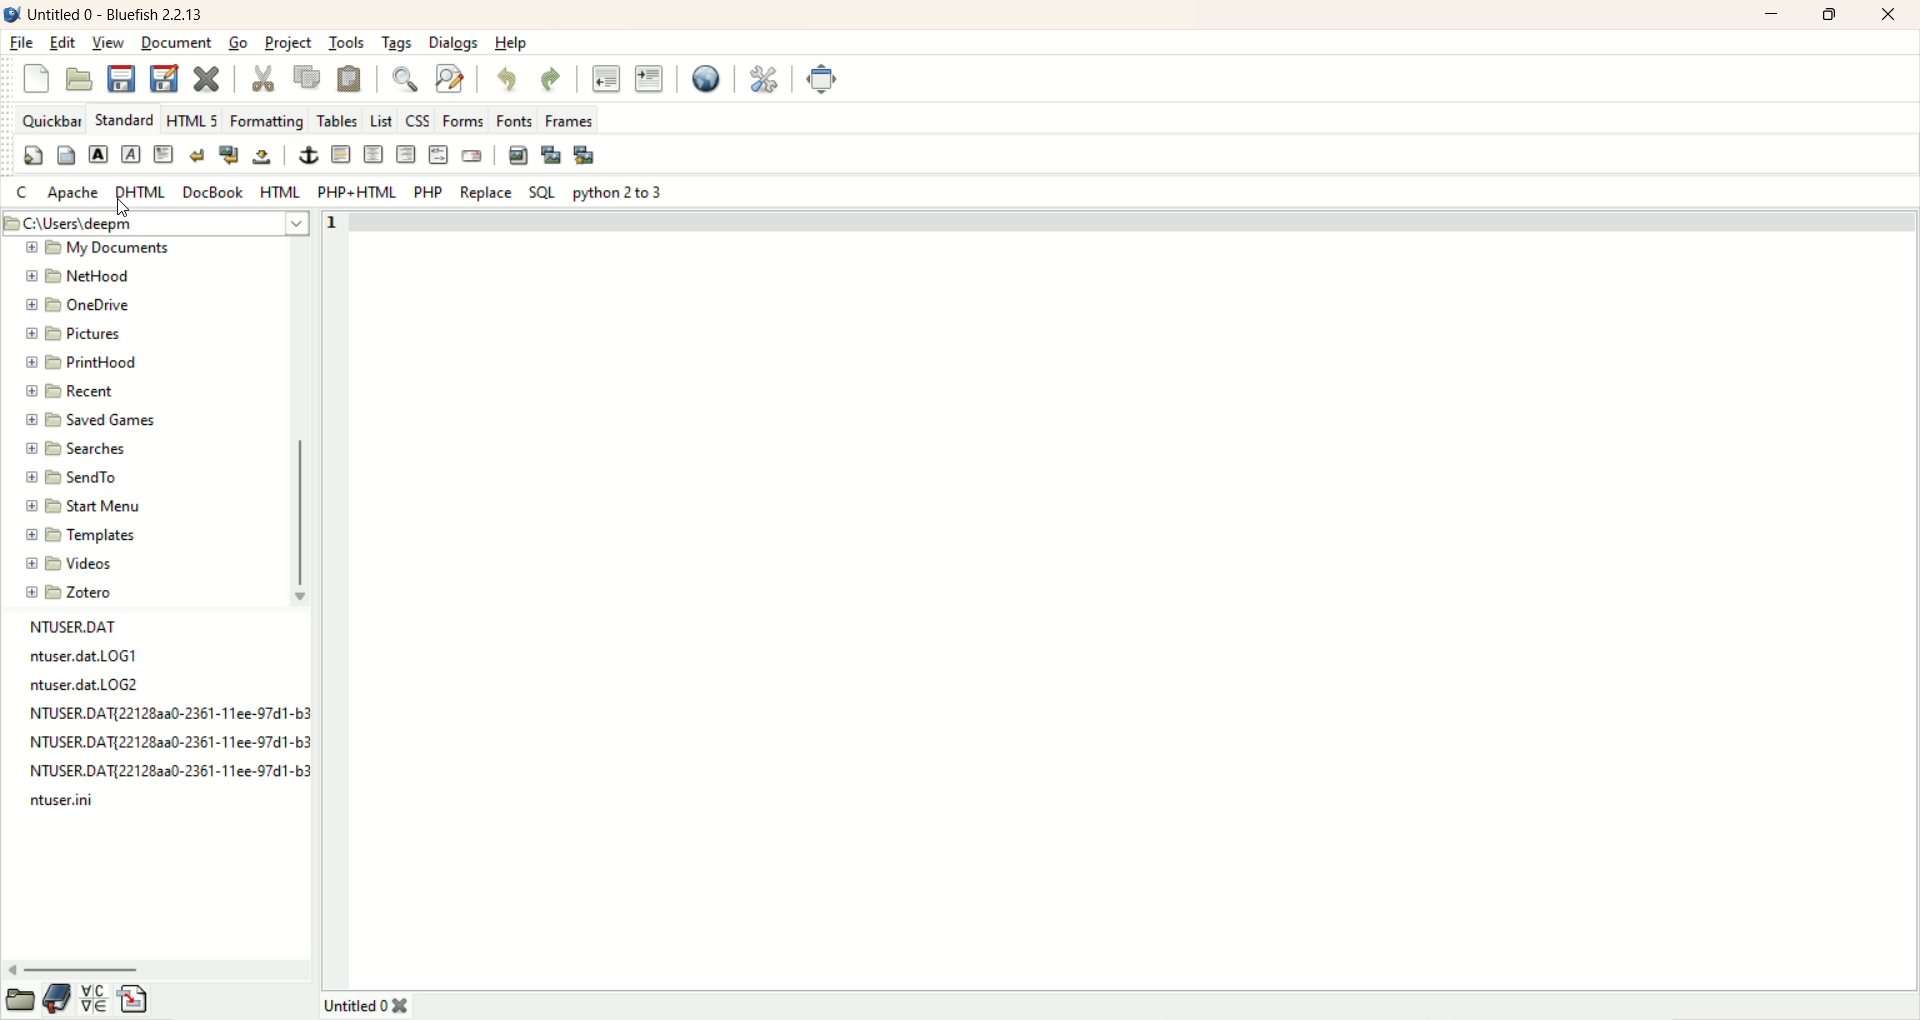 This screenshot has height=1020, width=1920. Describe the element at coordinates (305, 76) in the screenshot. I see `copy` at that location.